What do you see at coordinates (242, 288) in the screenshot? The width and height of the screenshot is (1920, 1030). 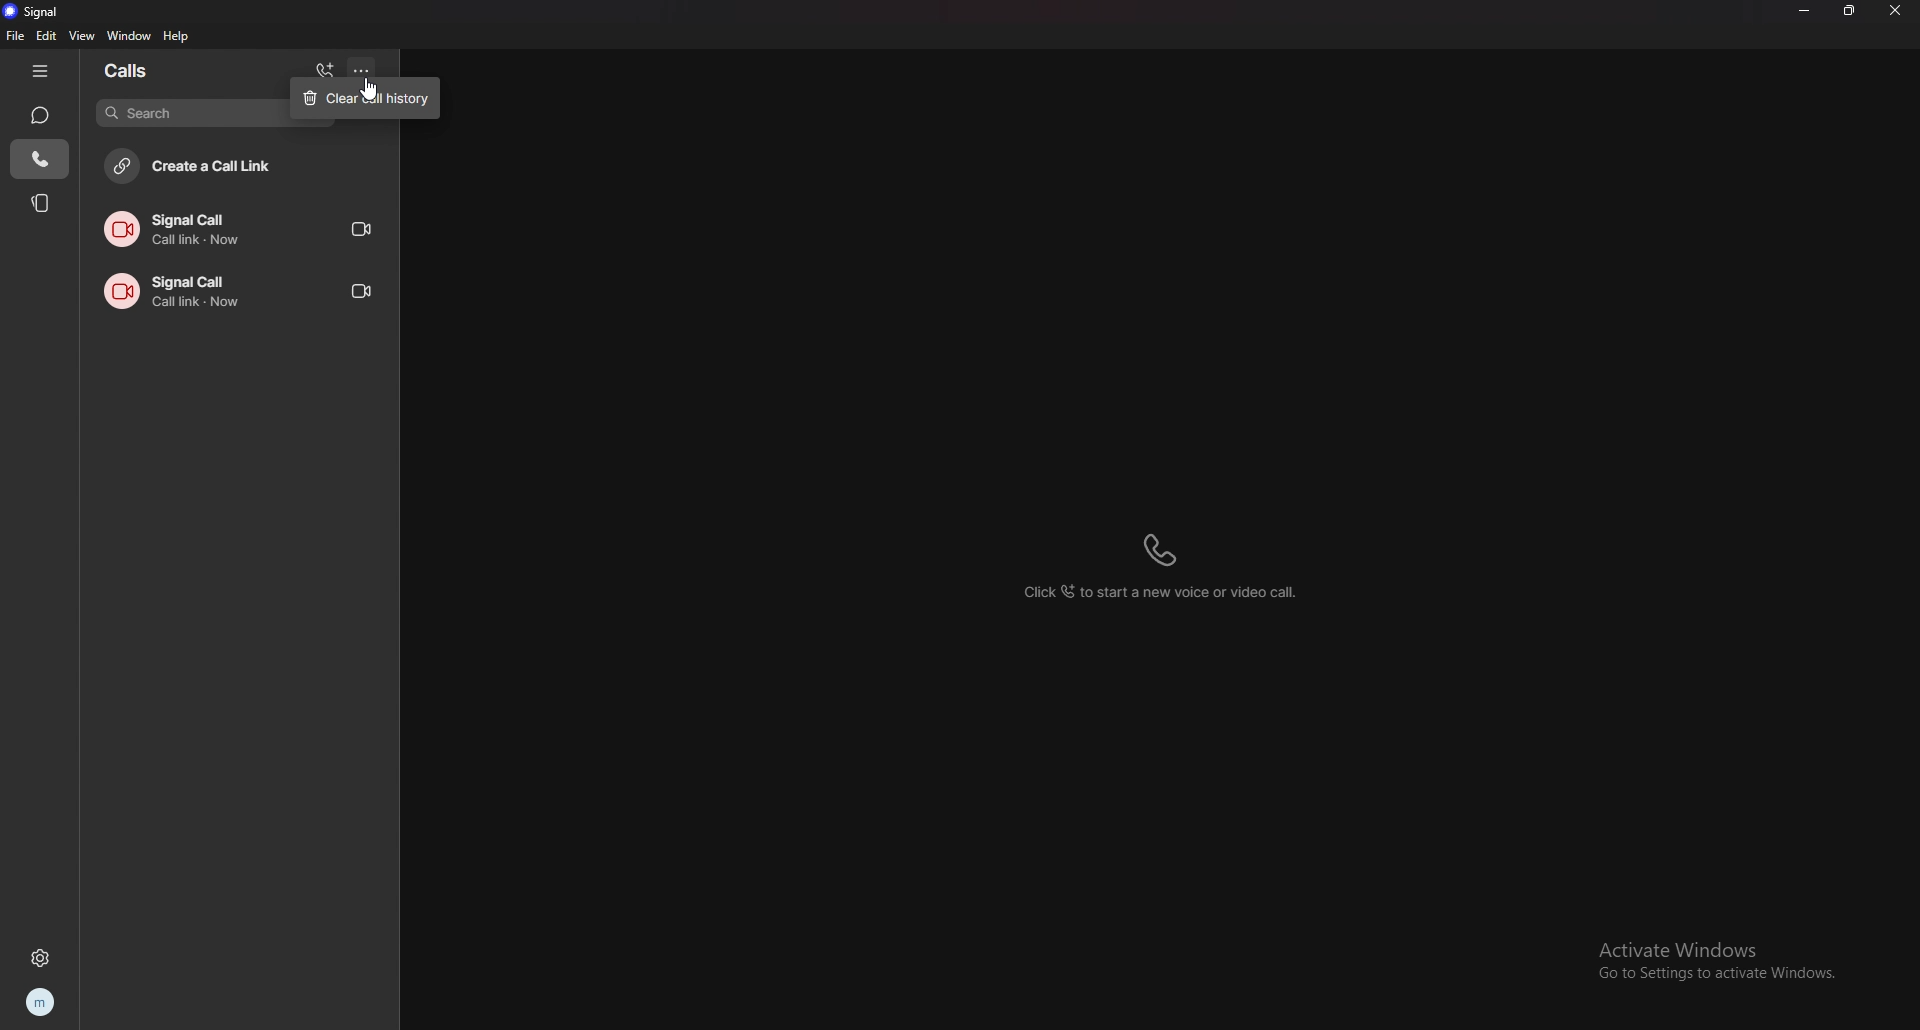 I see `call` at bounding box center [242, 288].